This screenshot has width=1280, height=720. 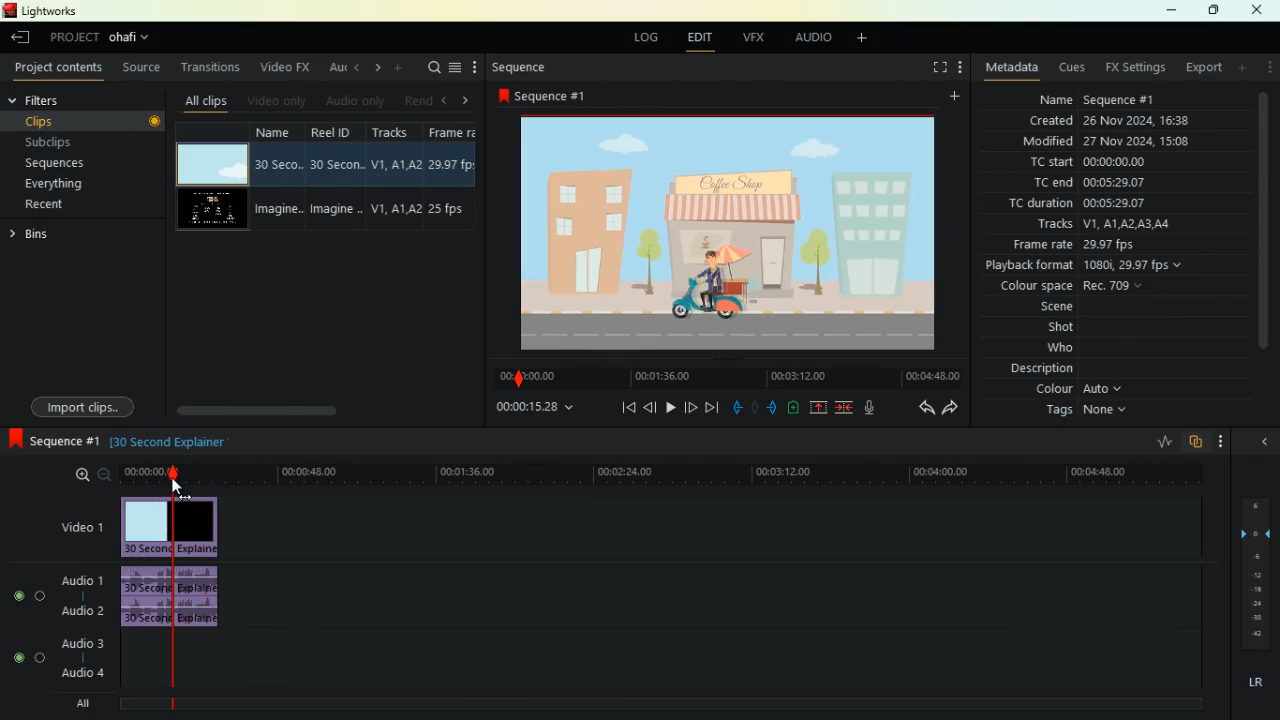 What do you see at coordinates (81, 525) in the screenshot?
I see `video 1` at bounding box center [81, 525].